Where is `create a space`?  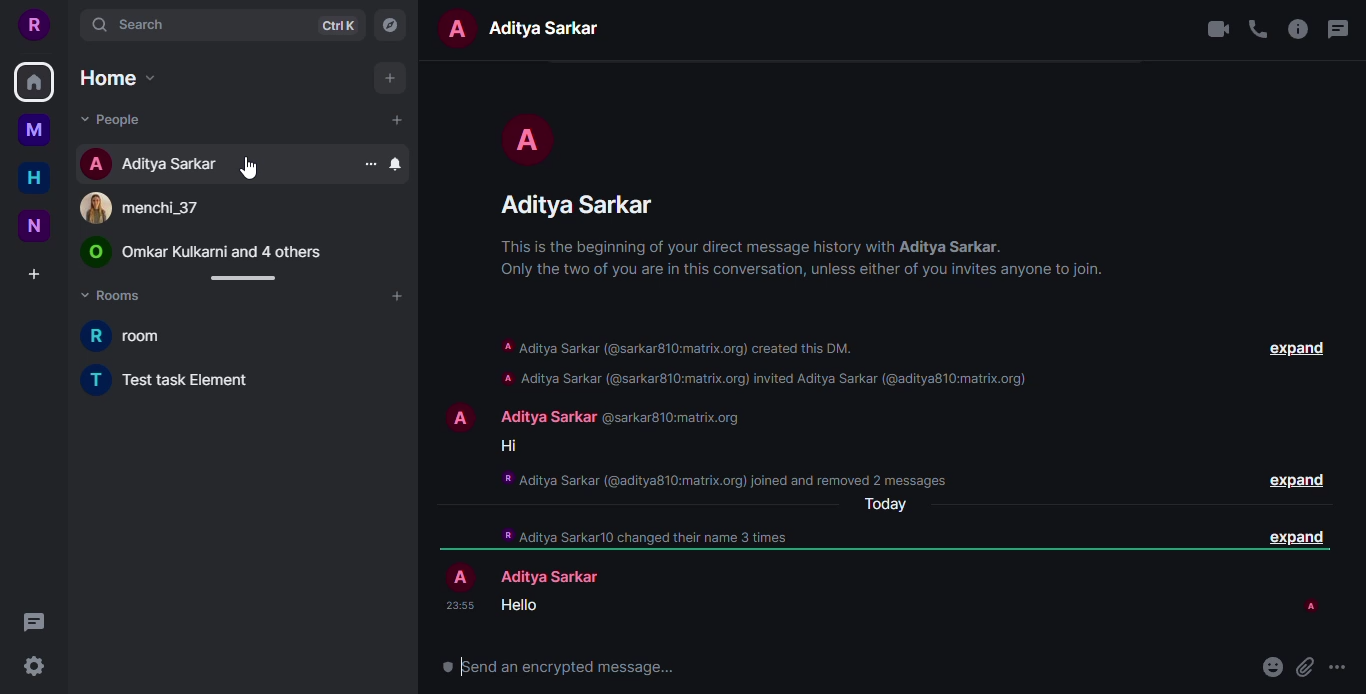
create a space is located at coordinates (34, 274).